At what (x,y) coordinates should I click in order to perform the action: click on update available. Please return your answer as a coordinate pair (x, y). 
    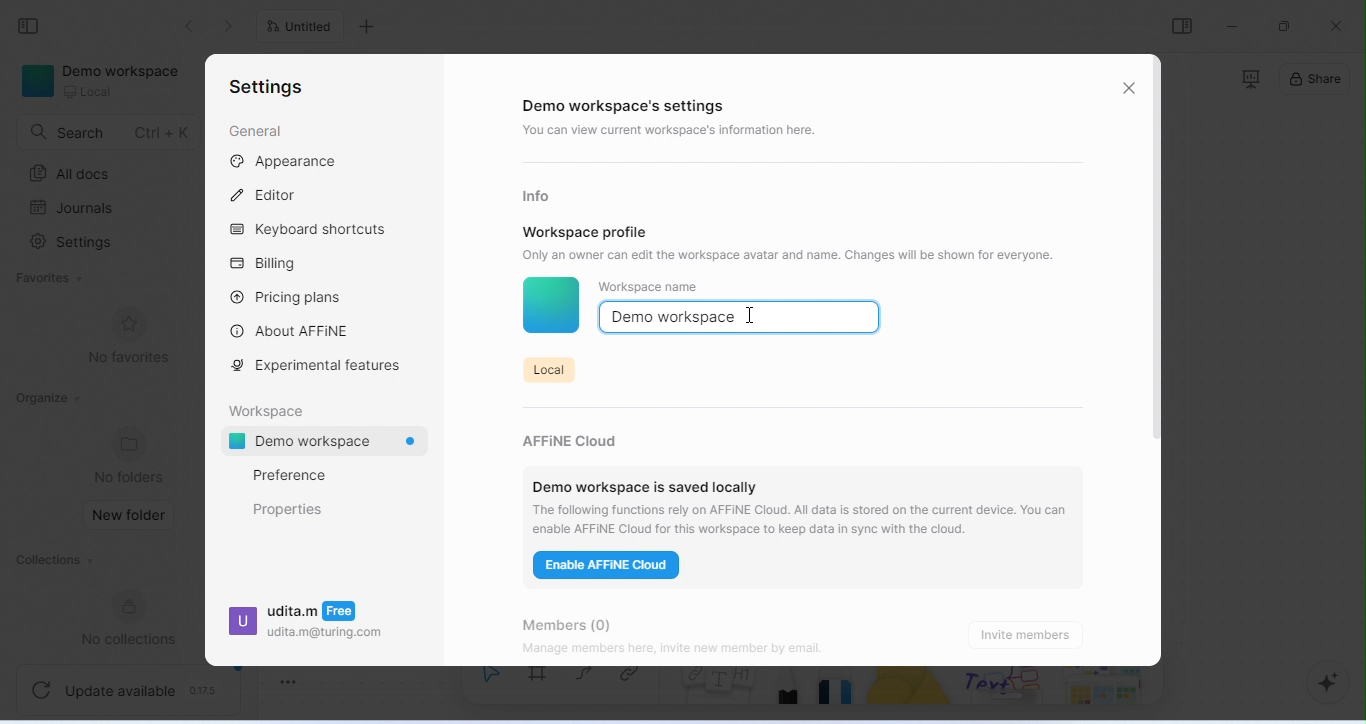
    Looking at the image, I should click on (130, 687).